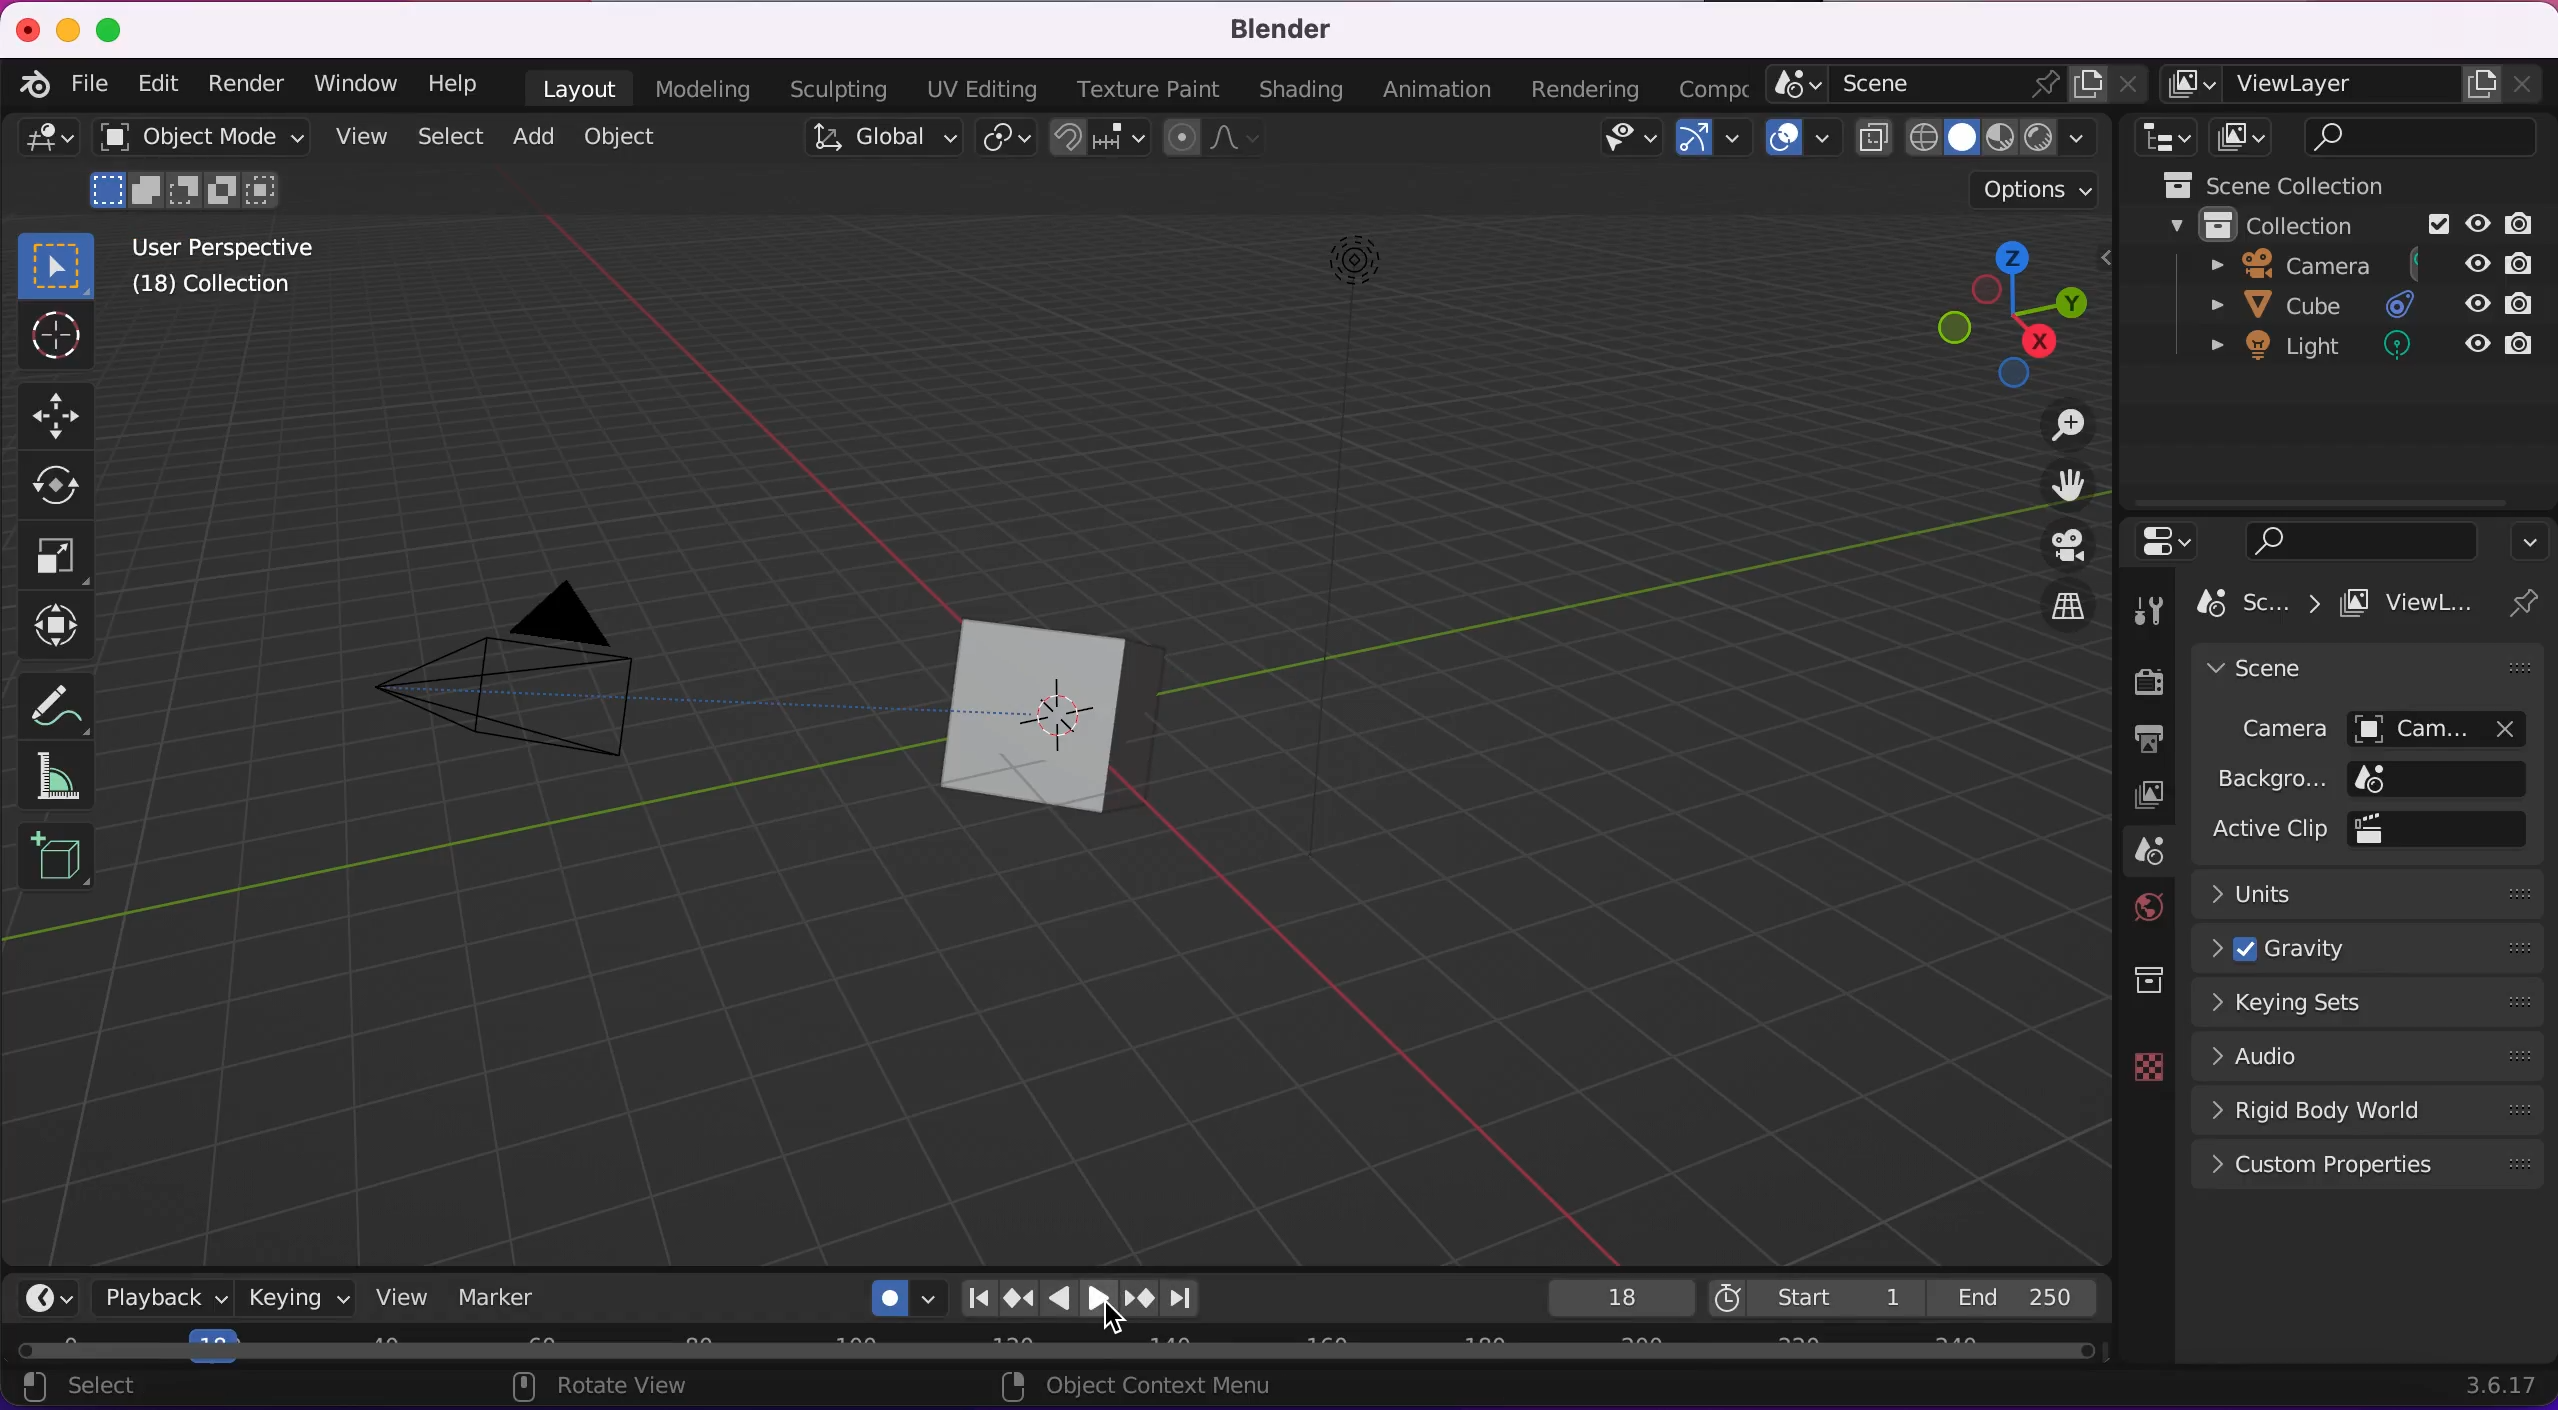  Describe the element at coordinates (58, 487) in the screenshot. I see `rotate` at that location.